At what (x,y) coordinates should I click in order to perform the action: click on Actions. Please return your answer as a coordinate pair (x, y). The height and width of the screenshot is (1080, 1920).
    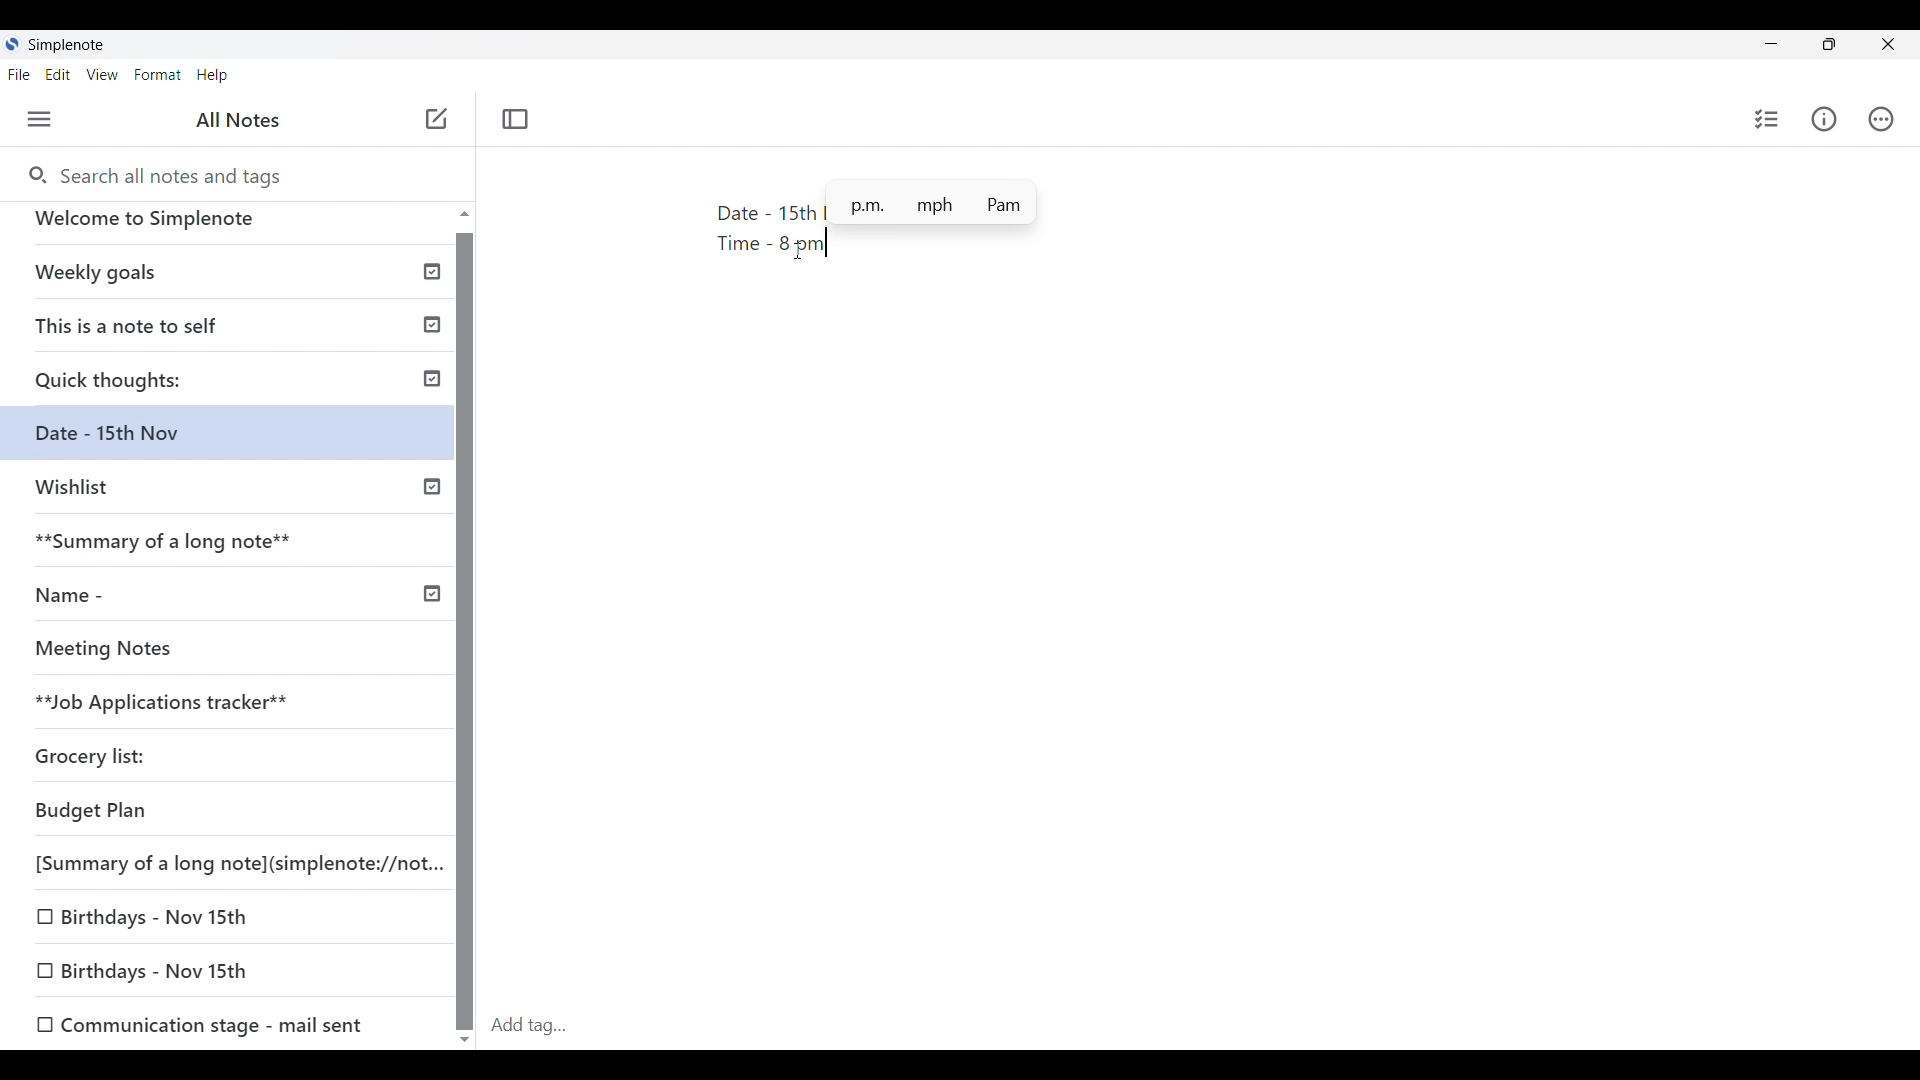
    Looking at the image, I should click on (1881, 119).